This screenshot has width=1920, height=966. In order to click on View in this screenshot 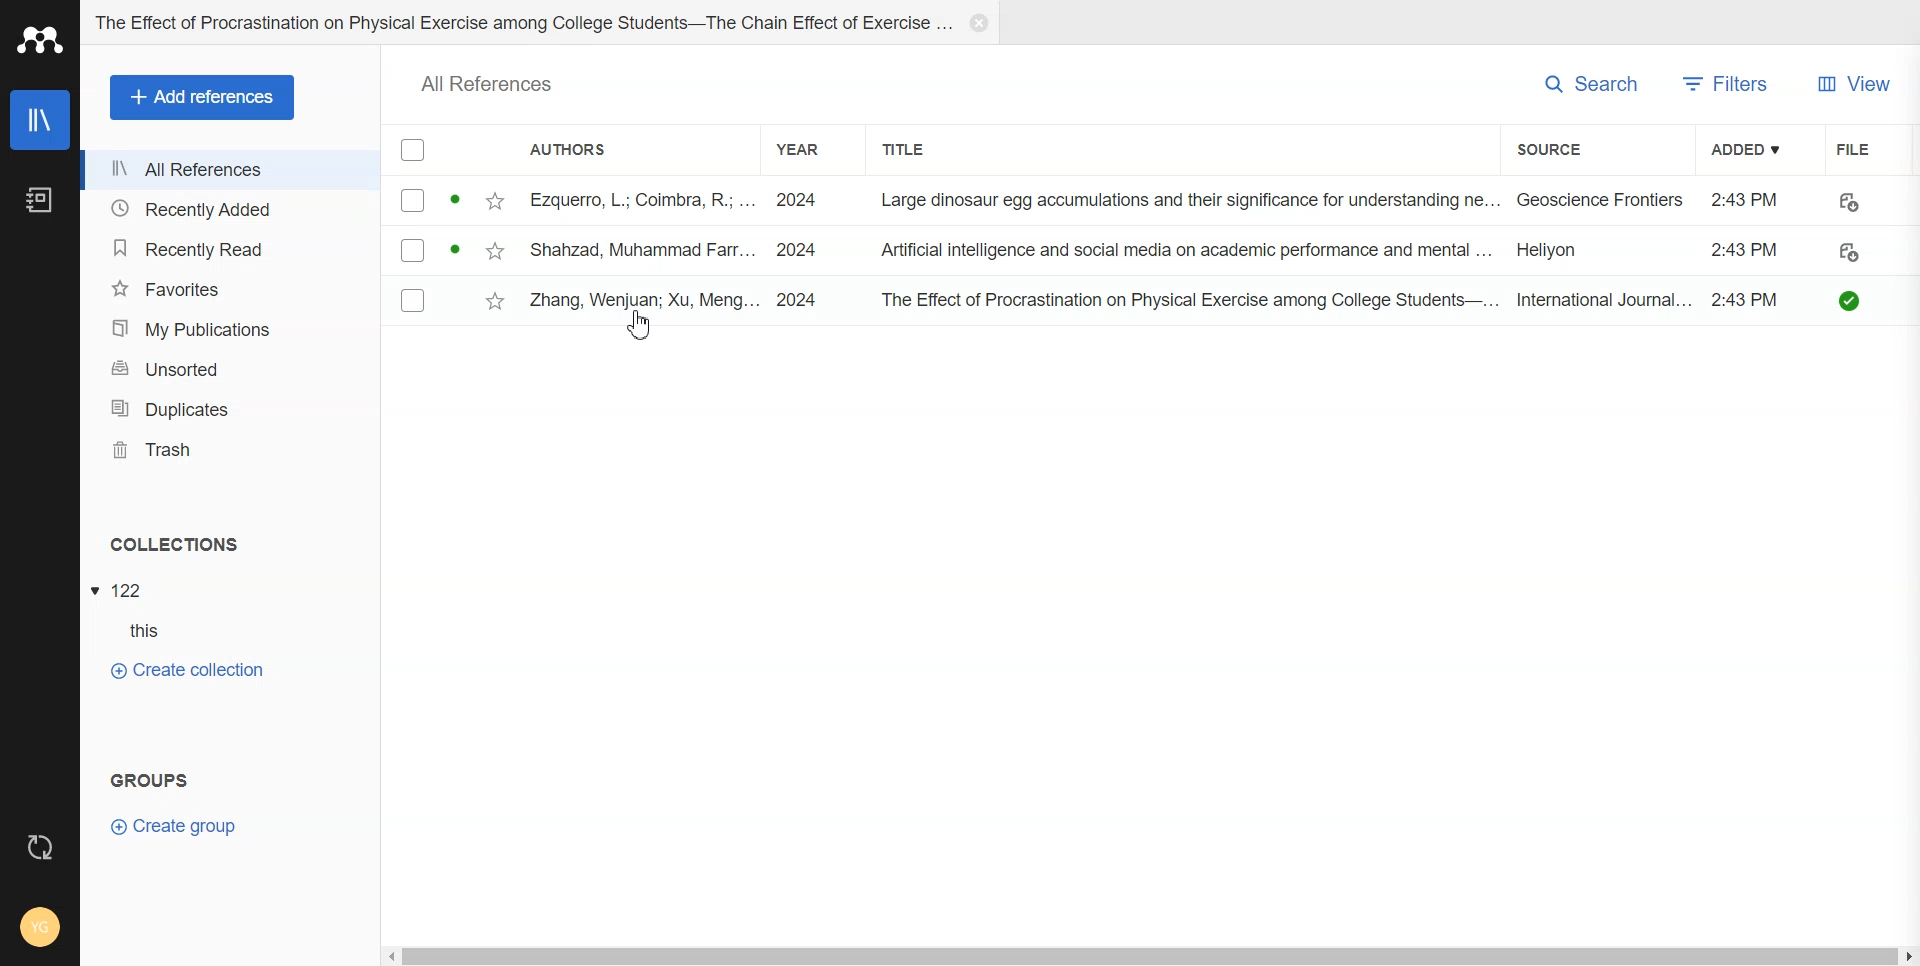, I will do `click(1858, 83)`.